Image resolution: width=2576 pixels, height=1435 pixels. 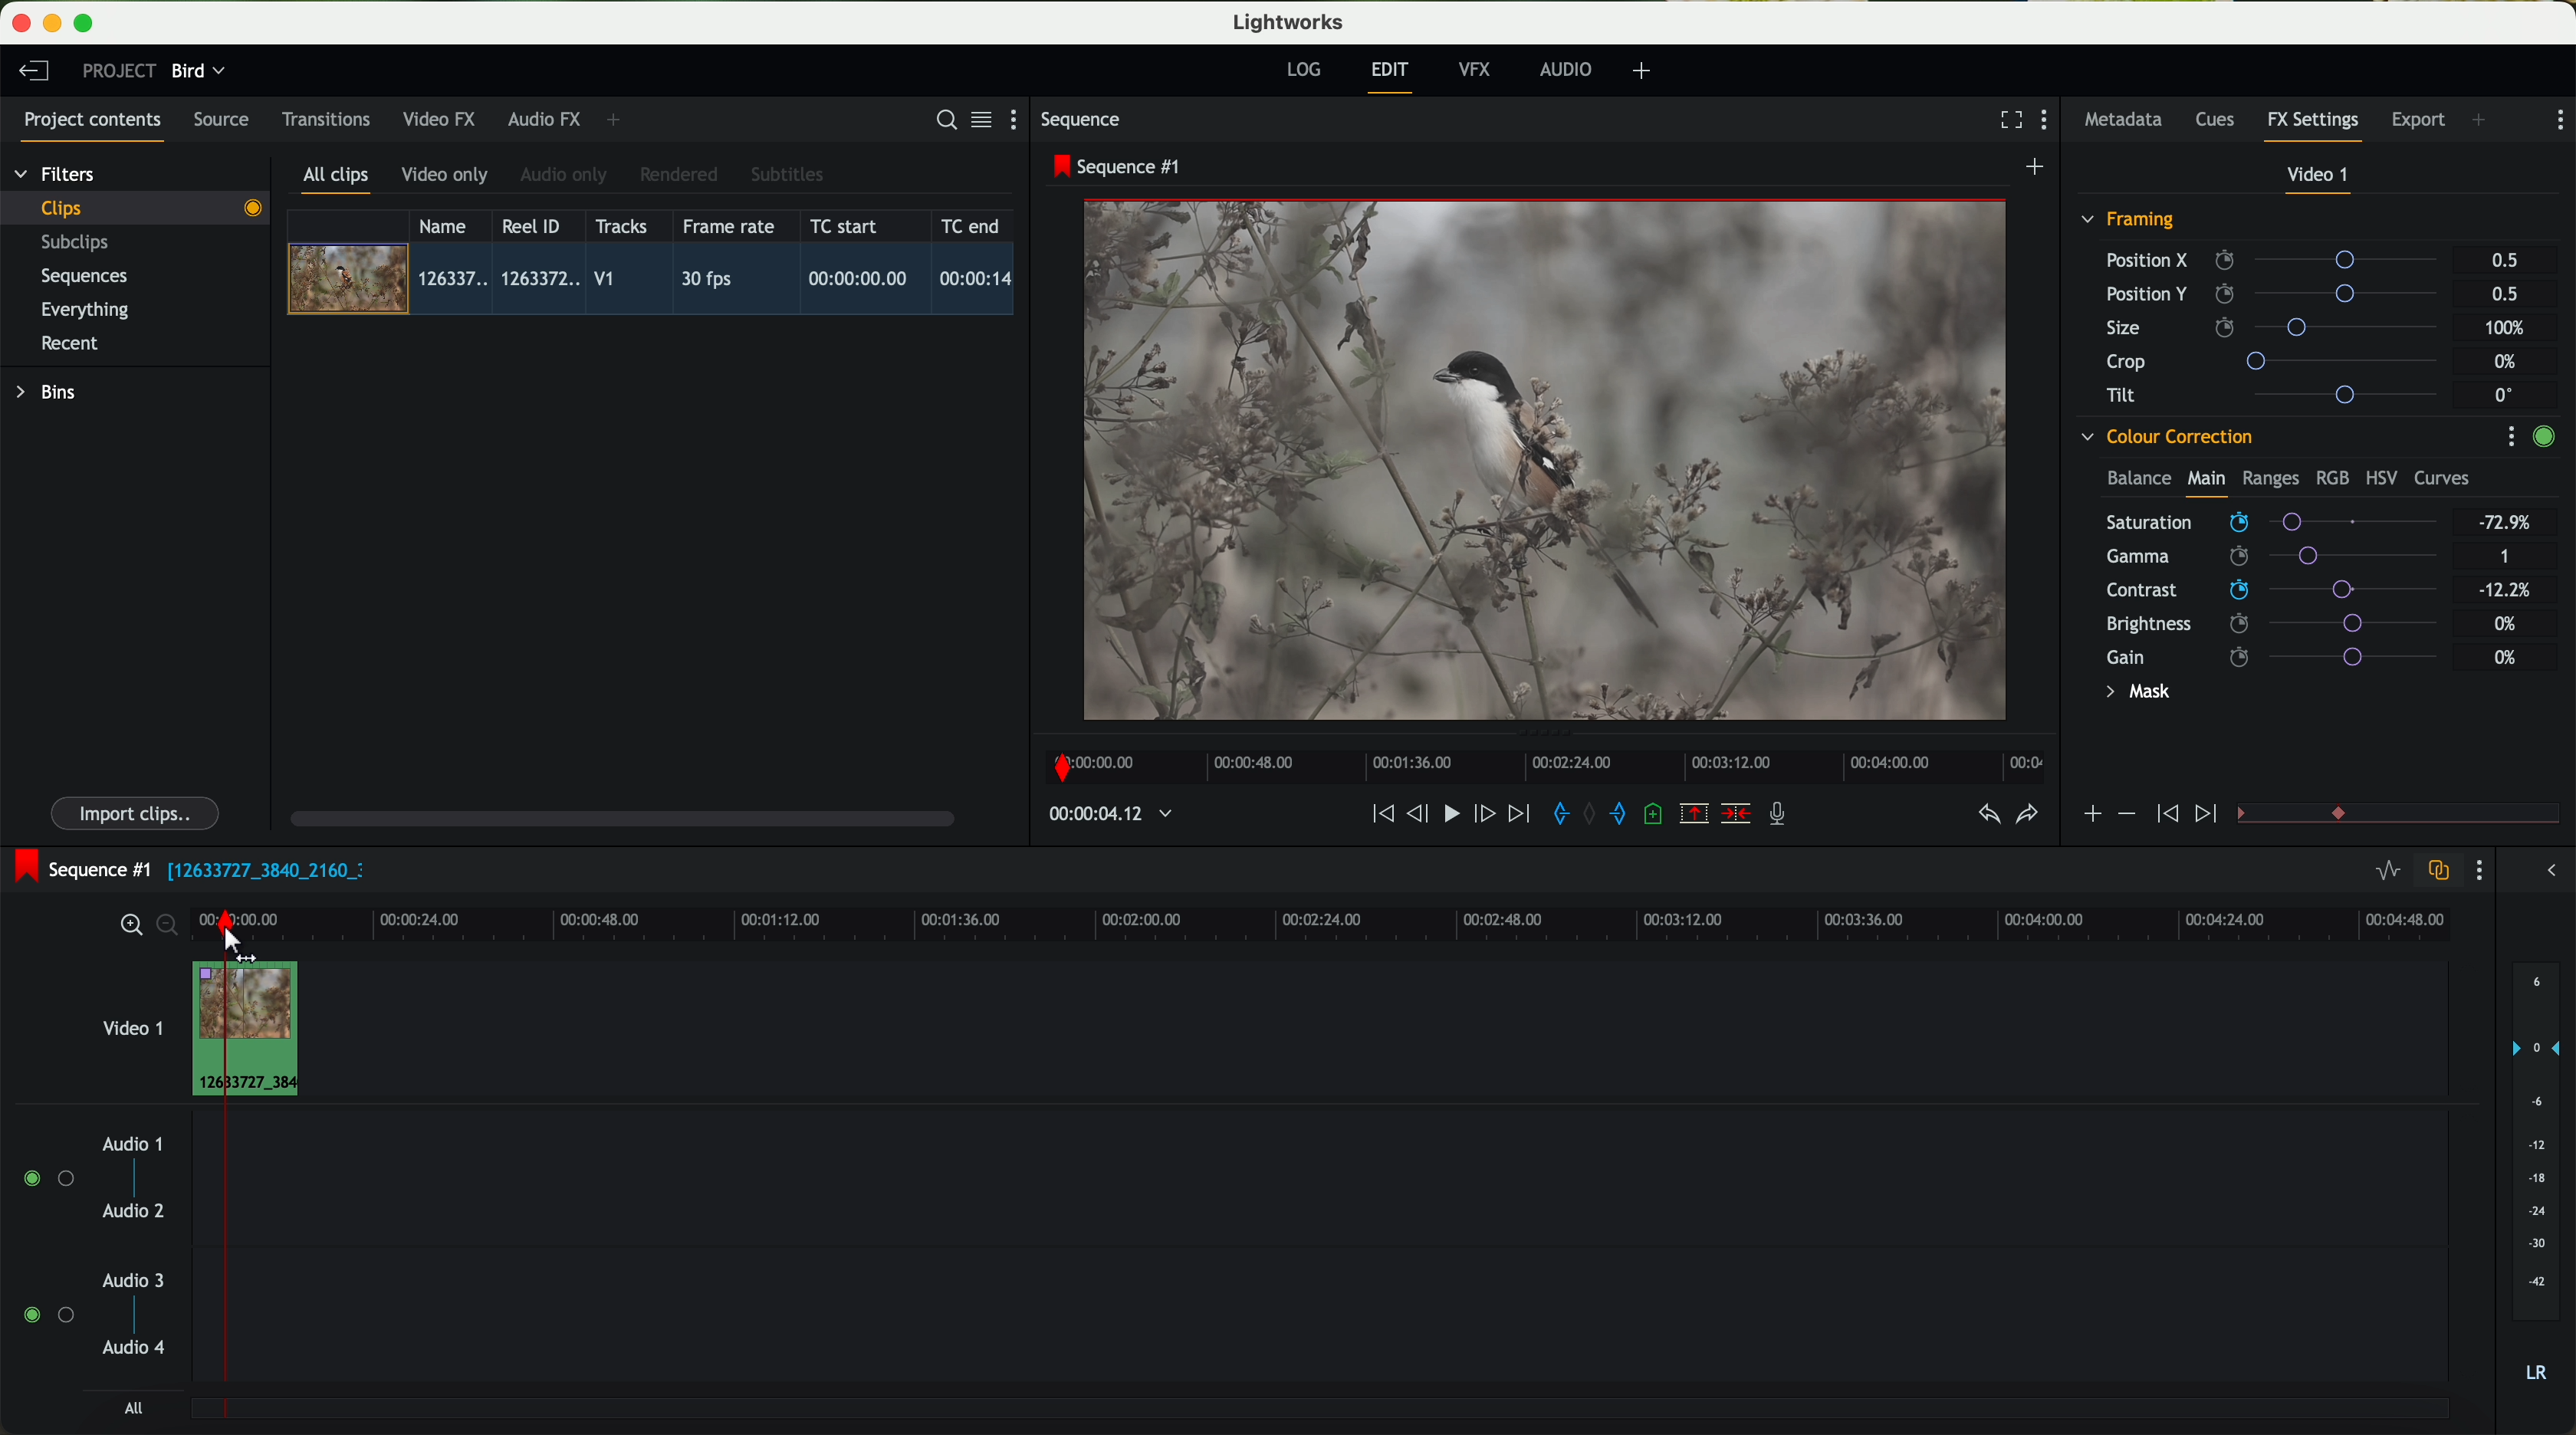 I want to click on timeline, so click(x=1386, y=923).